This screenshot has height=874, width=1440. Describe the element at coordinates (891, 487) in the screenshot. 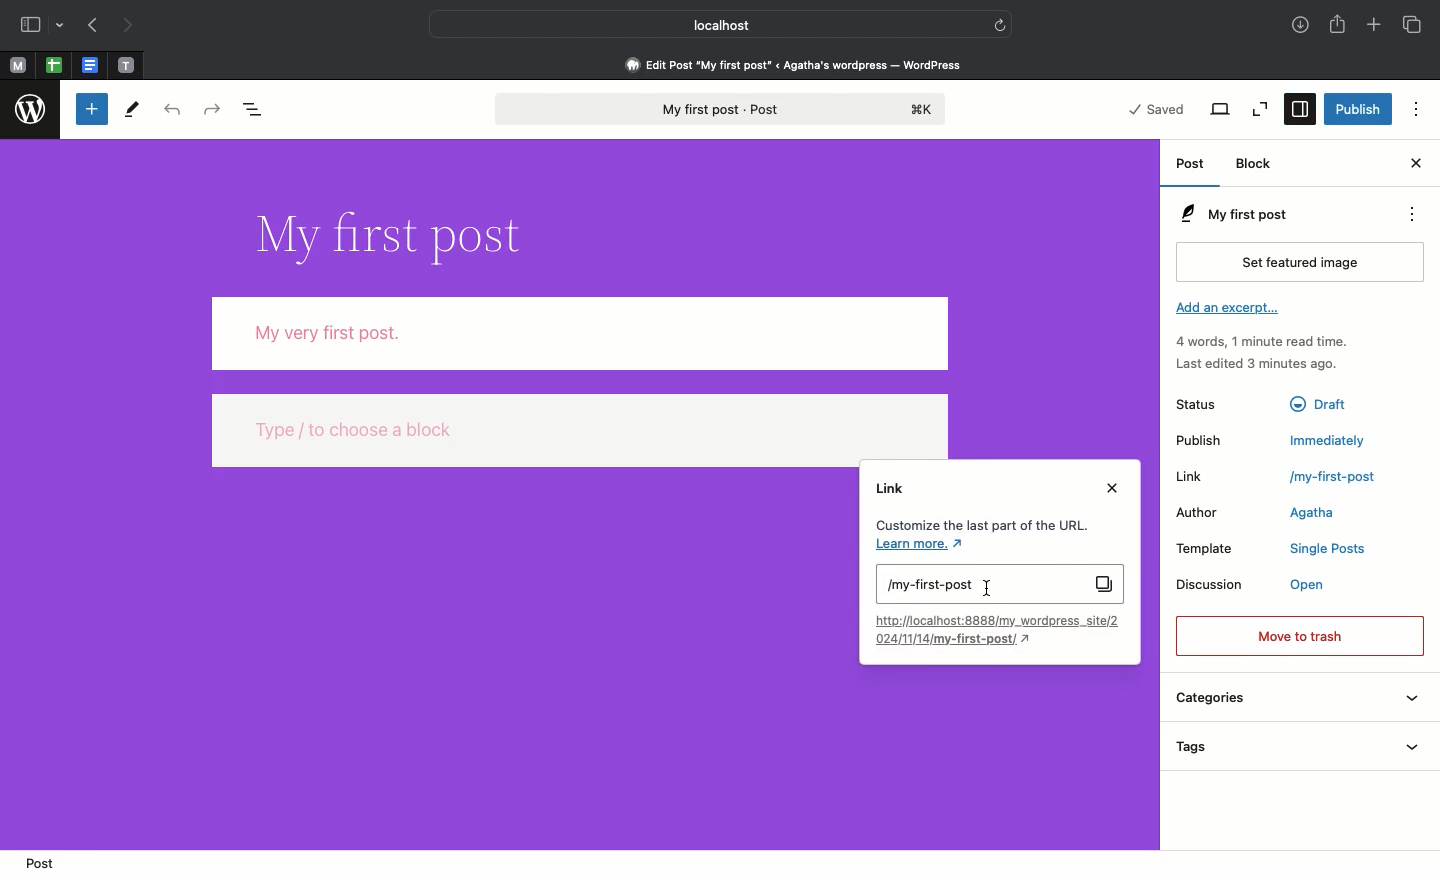

I see `Link` at that location.